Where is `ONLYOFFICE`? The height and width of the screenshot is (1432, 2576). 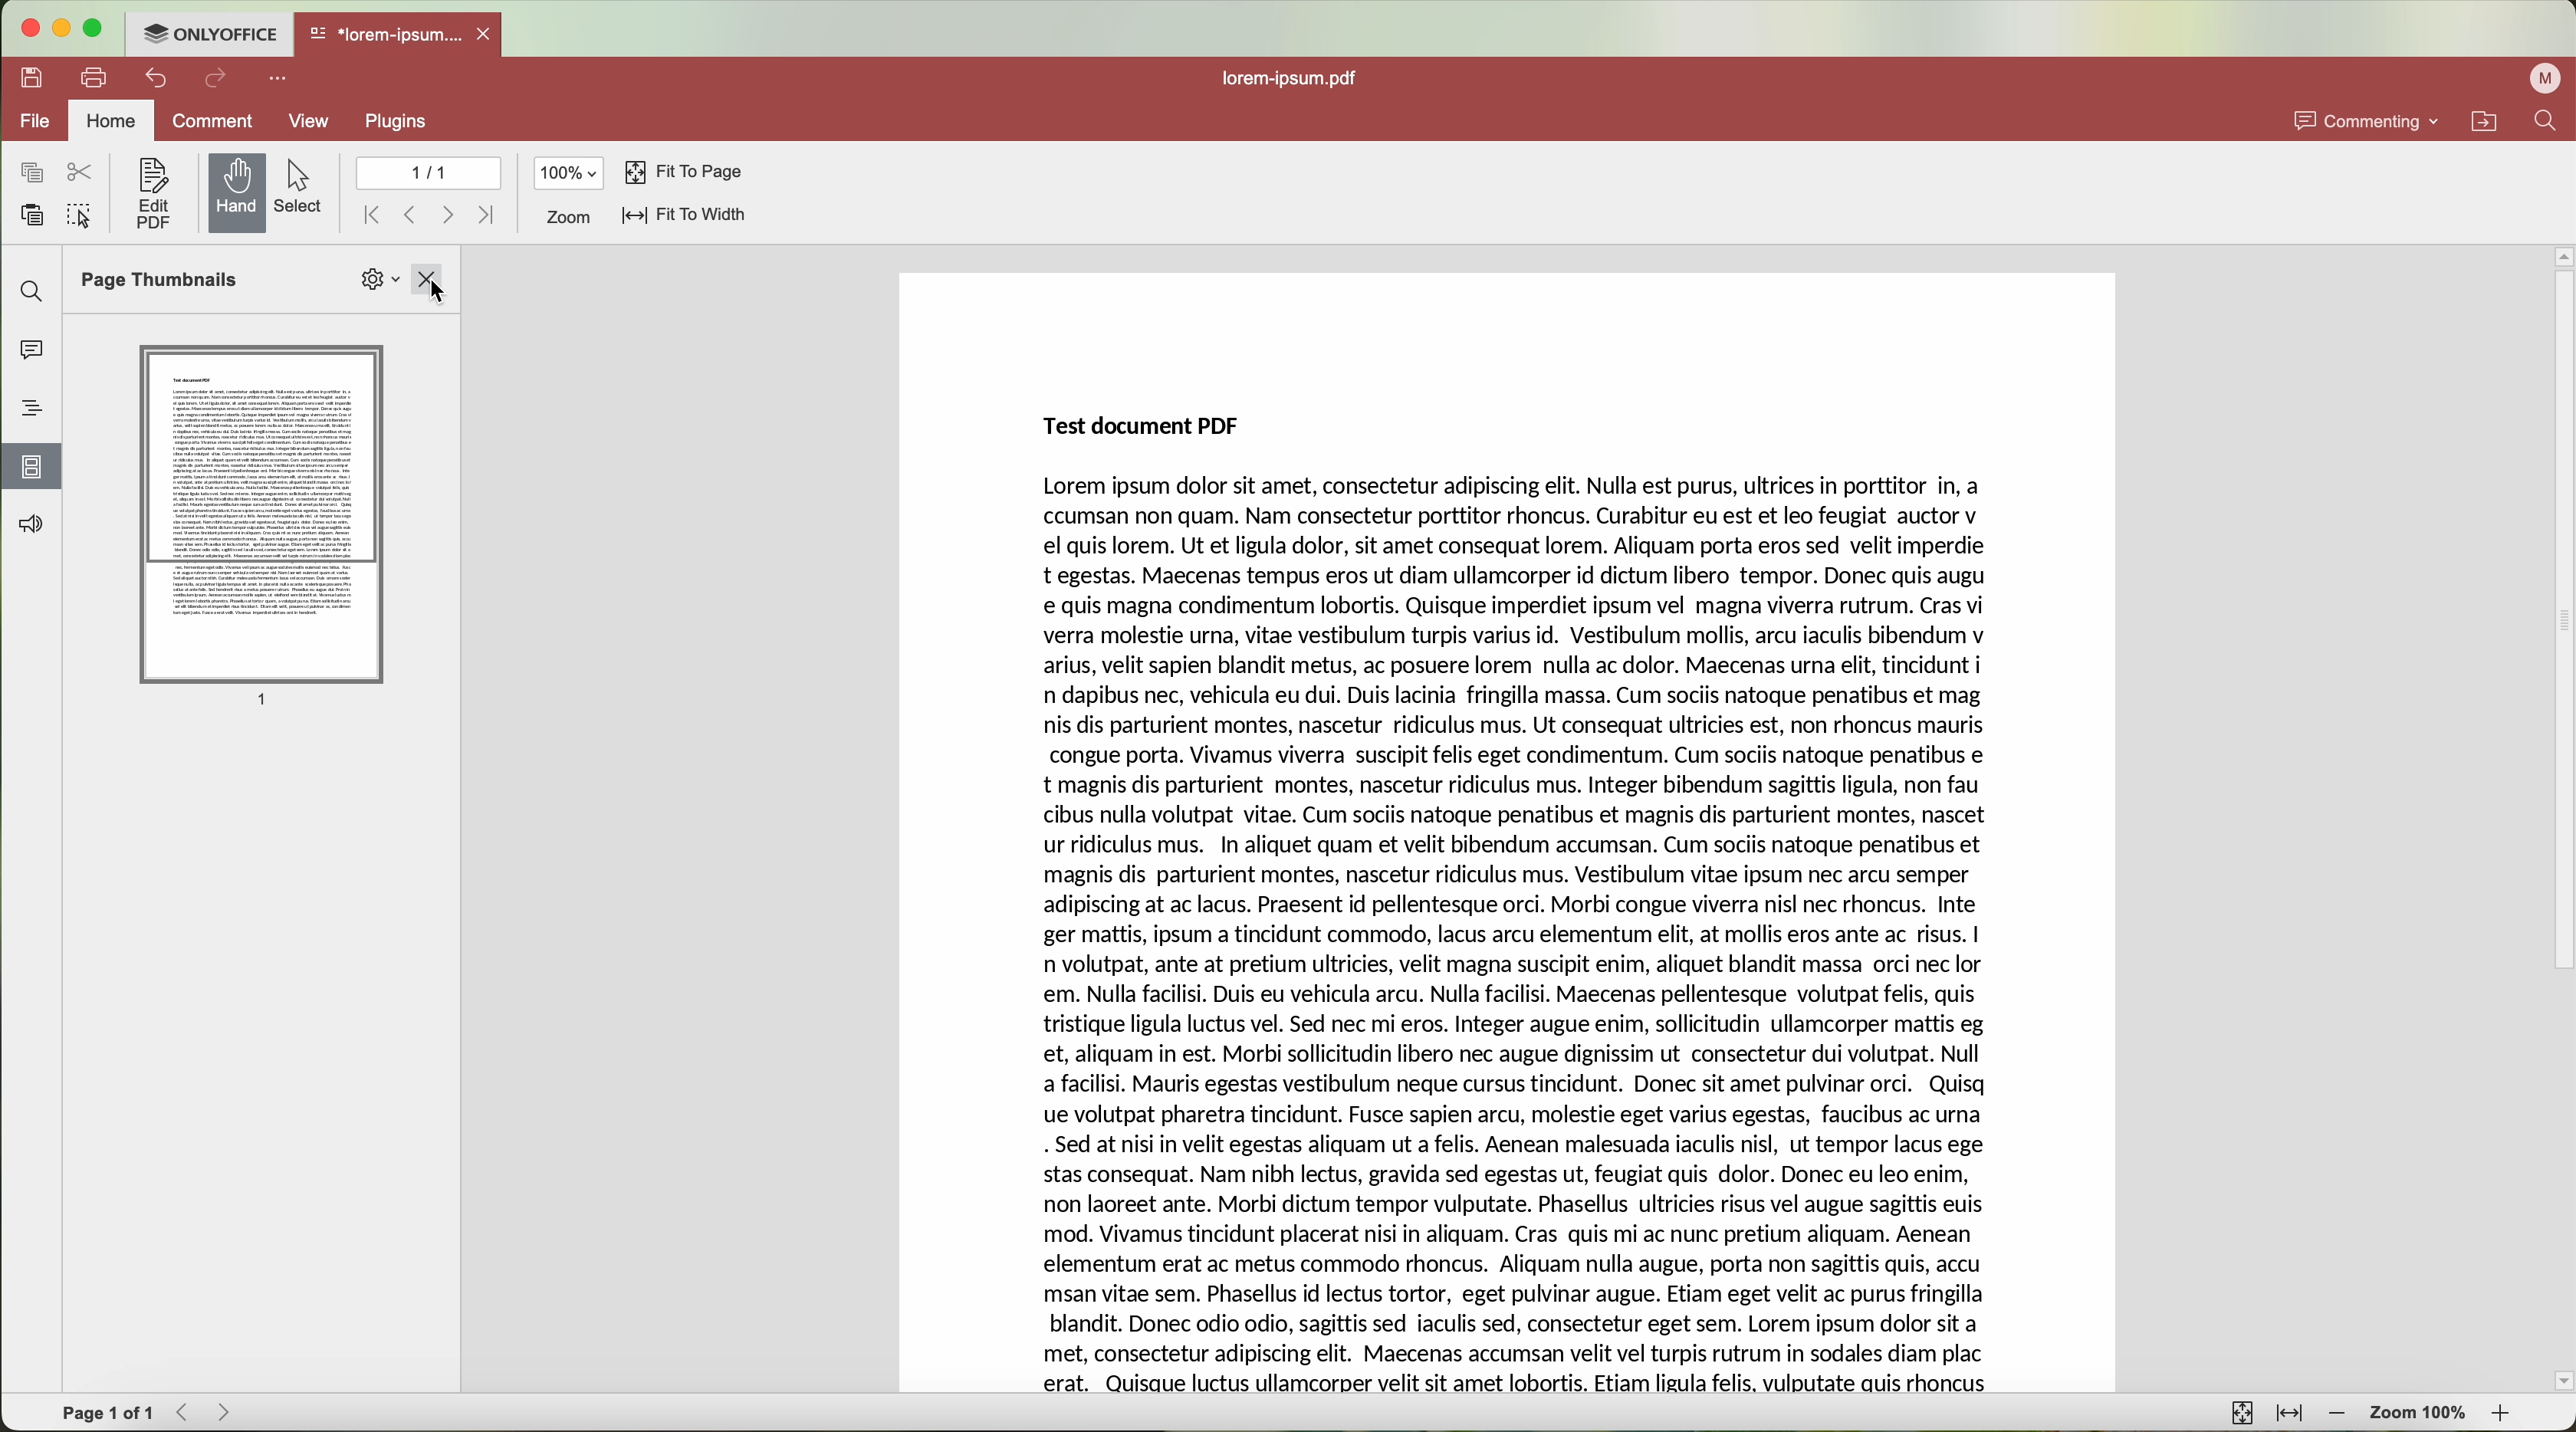 ONLYOFFICE is located at coordinates (209, 34).